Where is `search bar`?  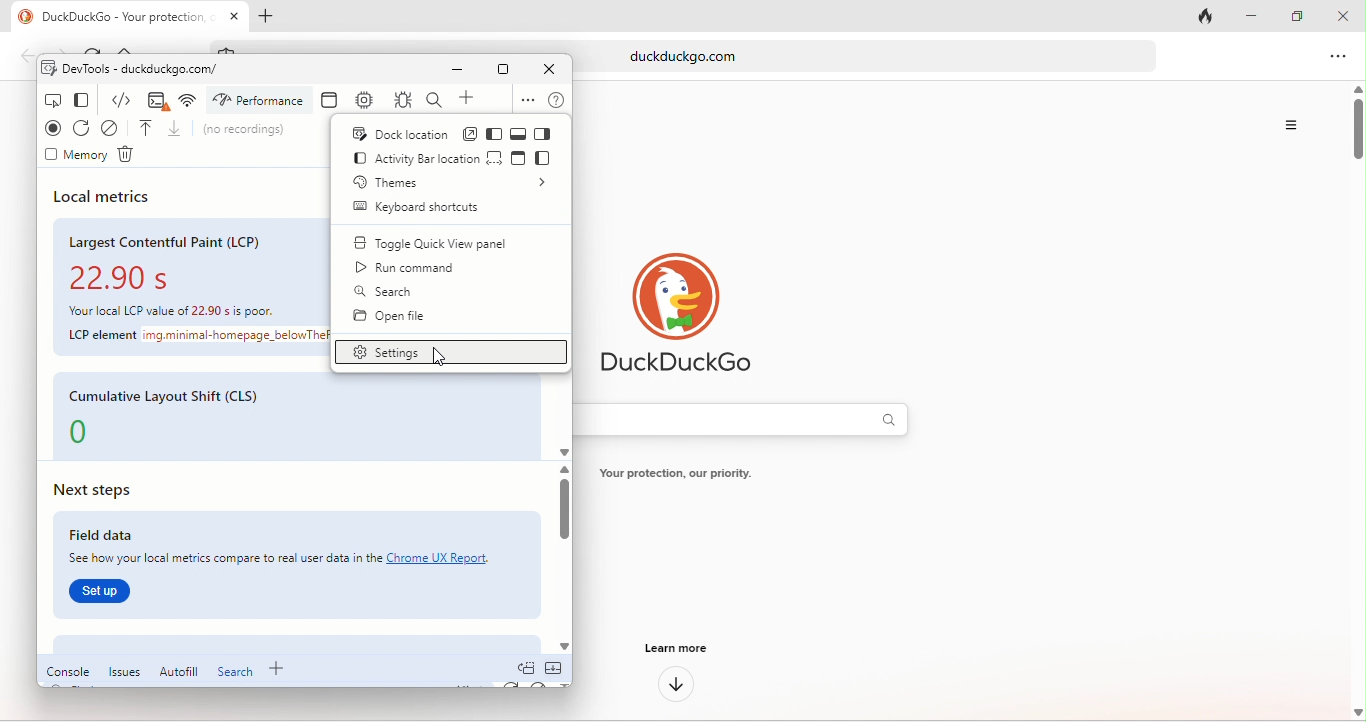
search bar is located at coordinates (757, 420).